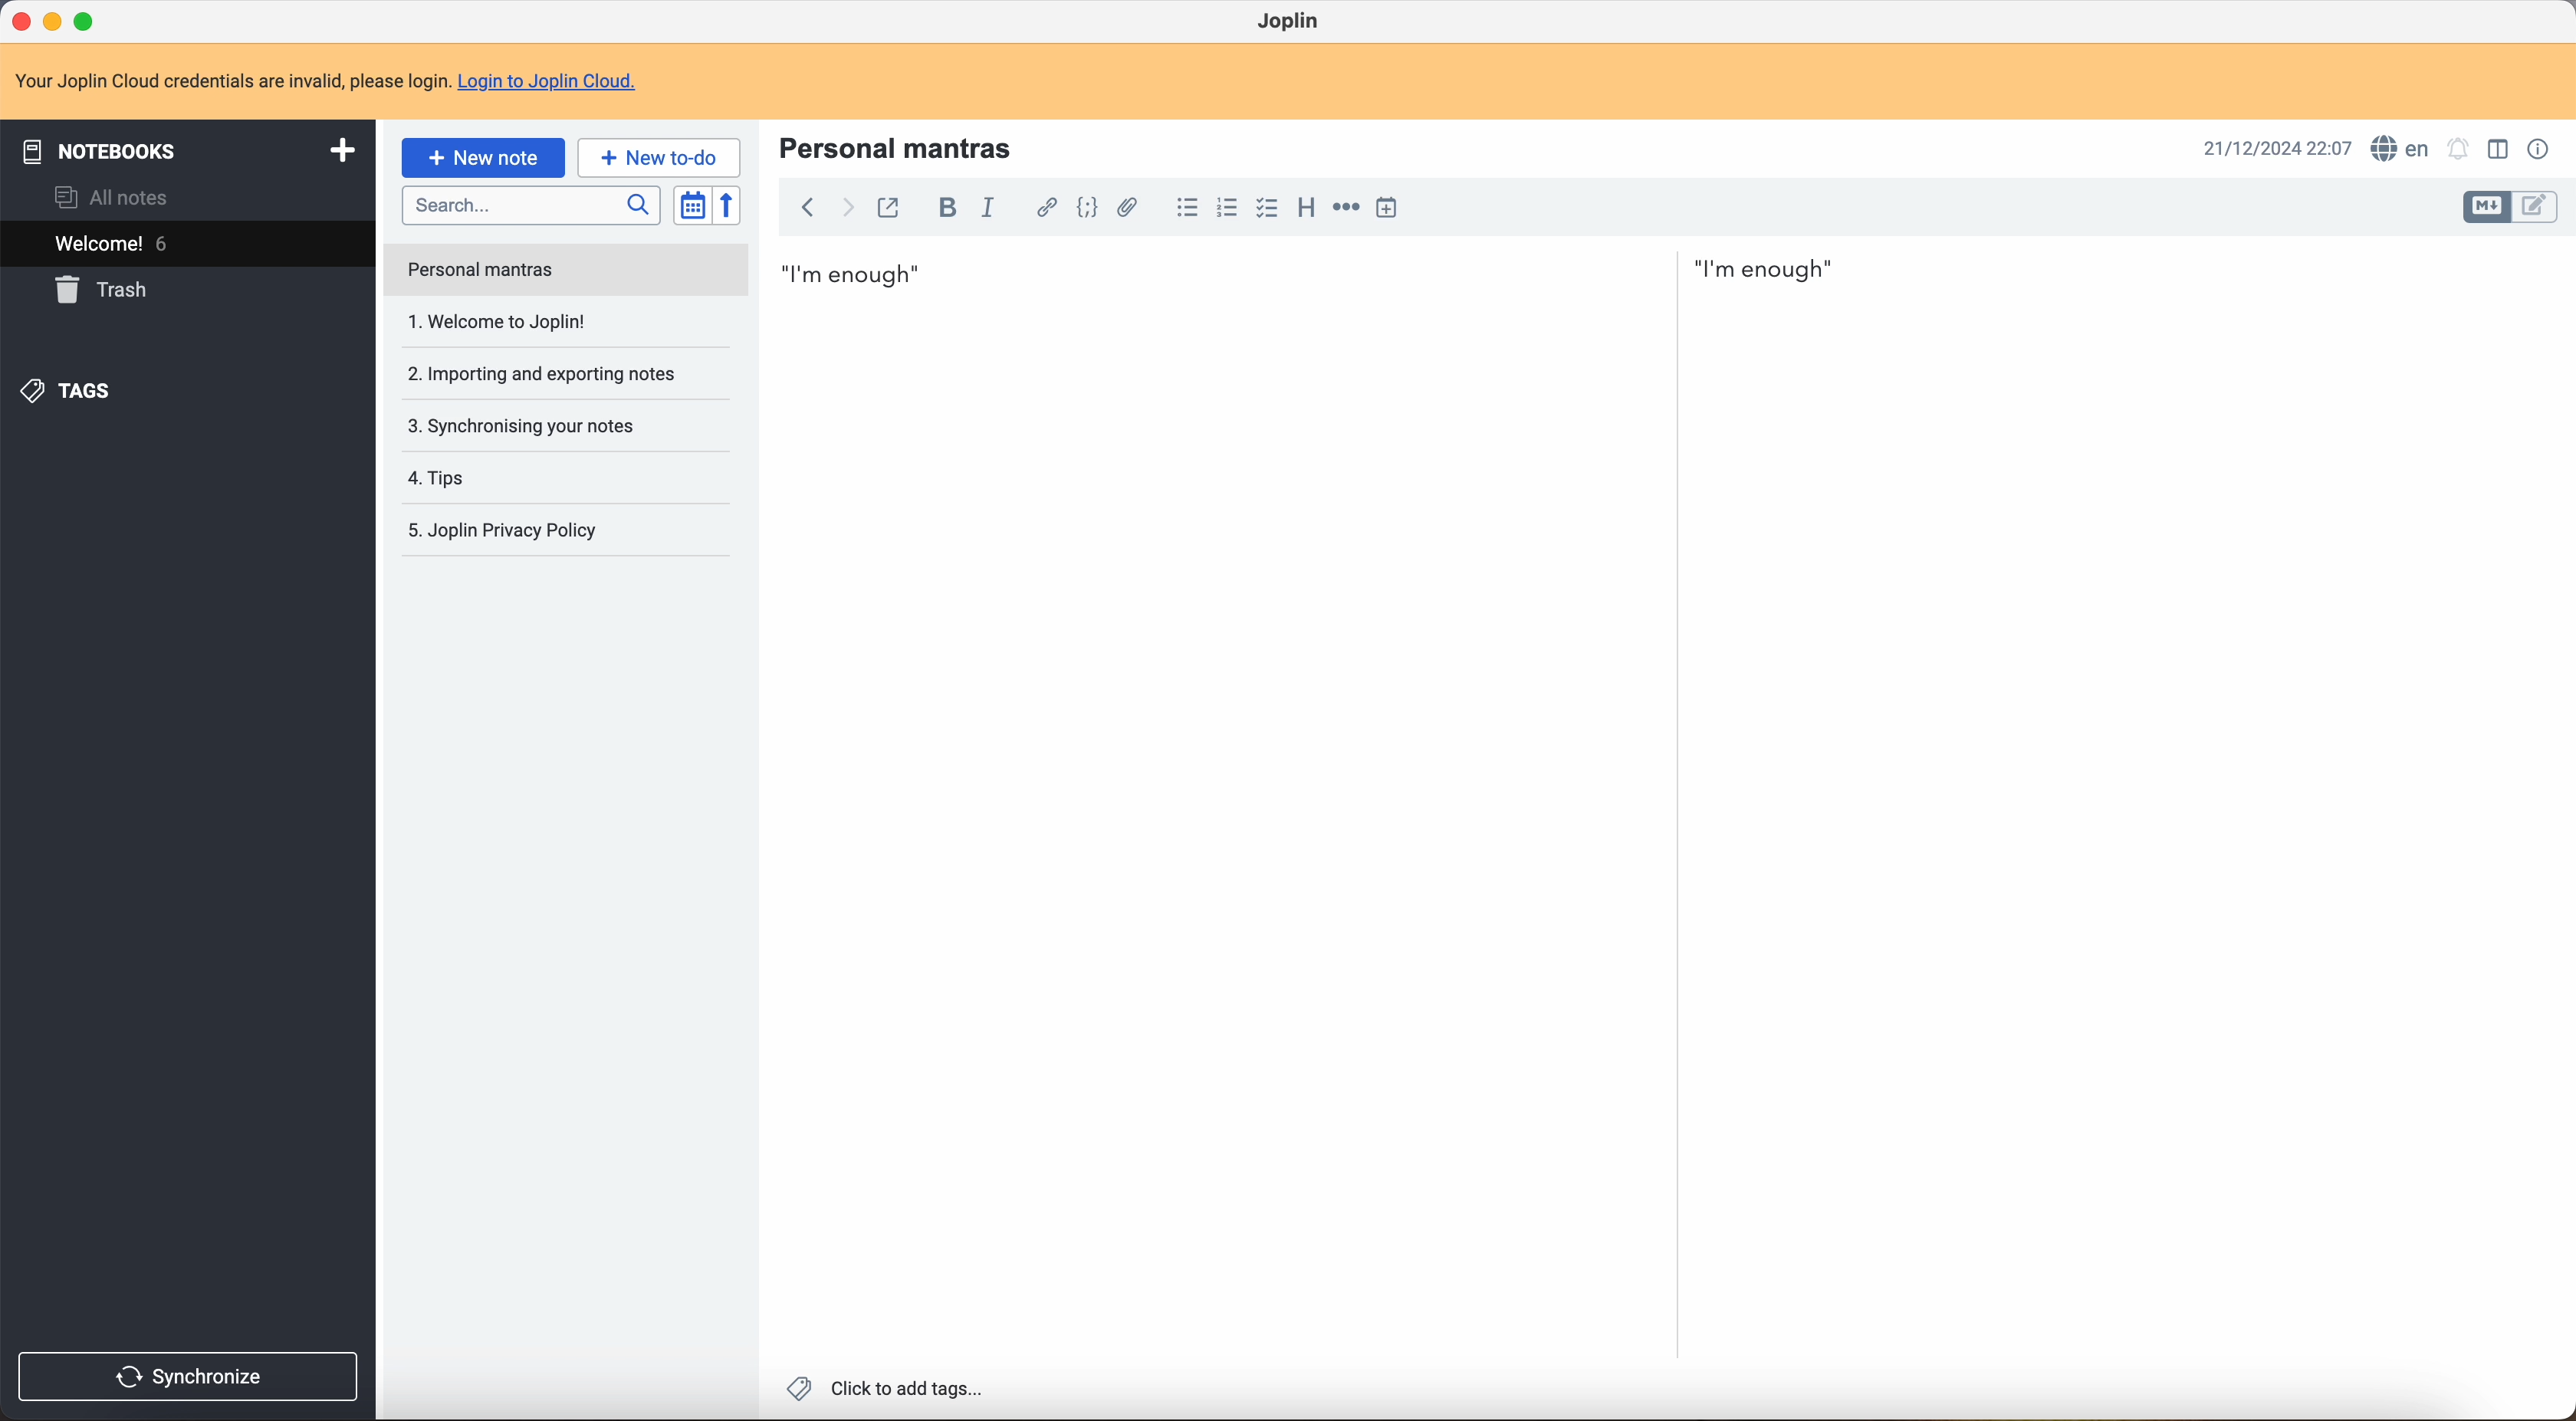 The image size is (2576, 1421). Describe the element at coordinates (882, 1391) in the screenshot. I see `click to add tags` at that location.